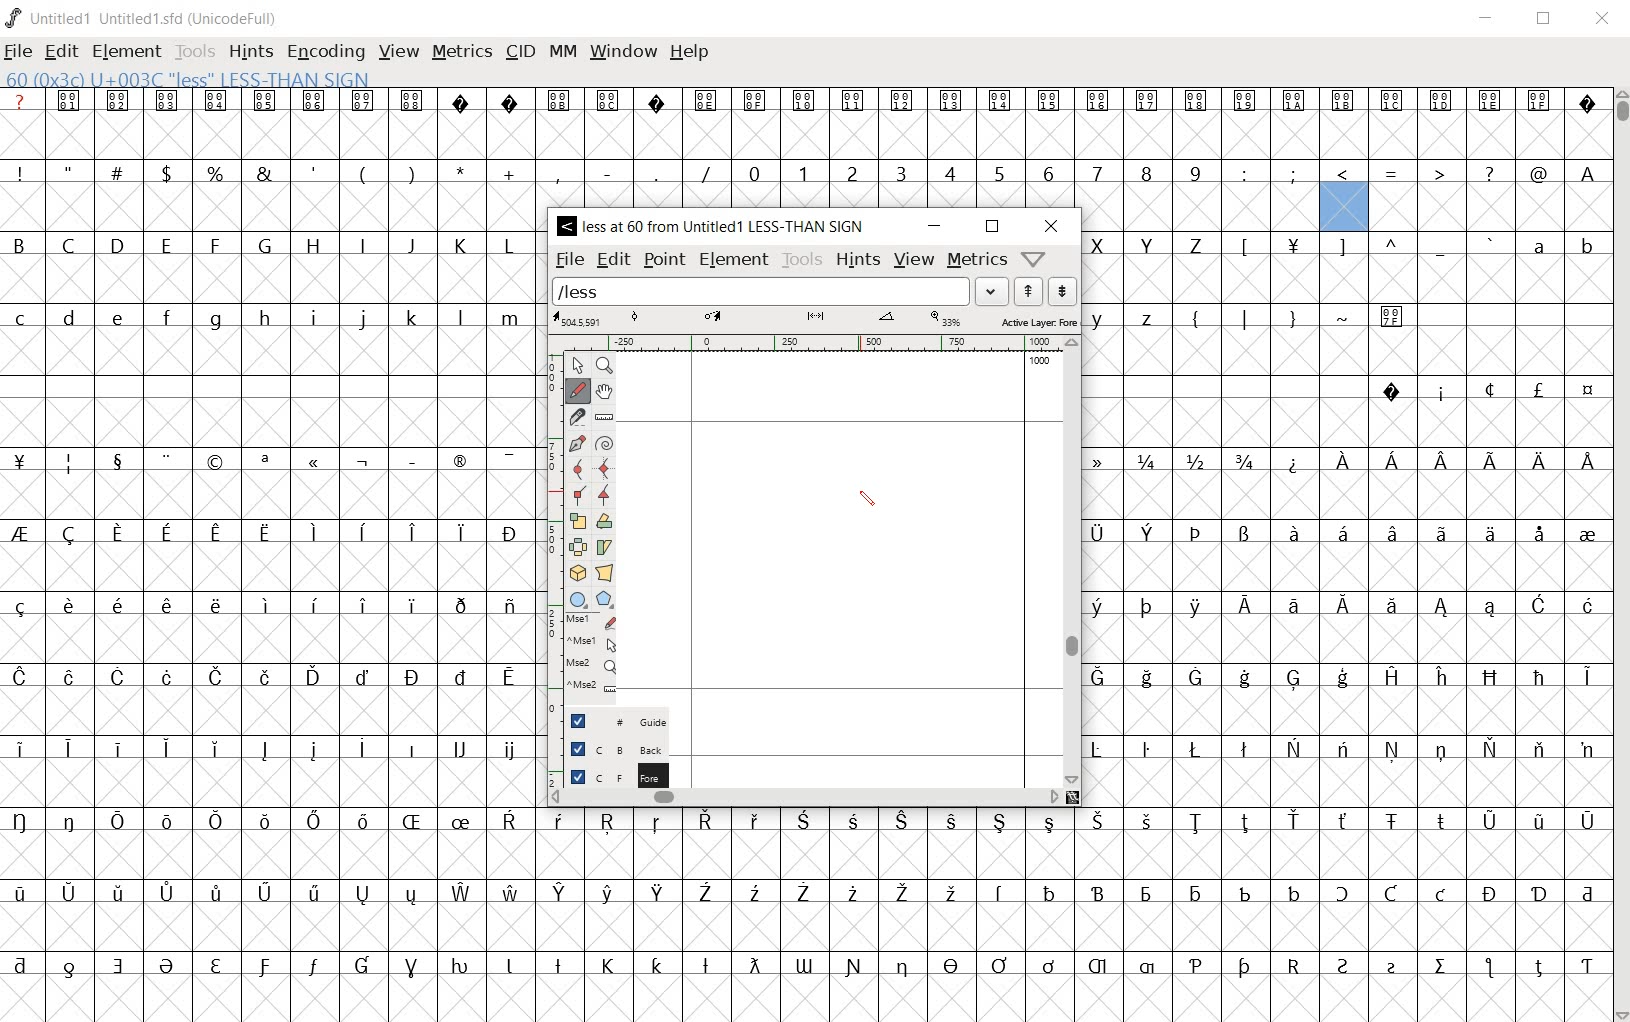 The image size is (1630, 1022). What do you see at coordinates (811, 891) in the screenshot?
I see `special letters` at bounding box center [811, 891].